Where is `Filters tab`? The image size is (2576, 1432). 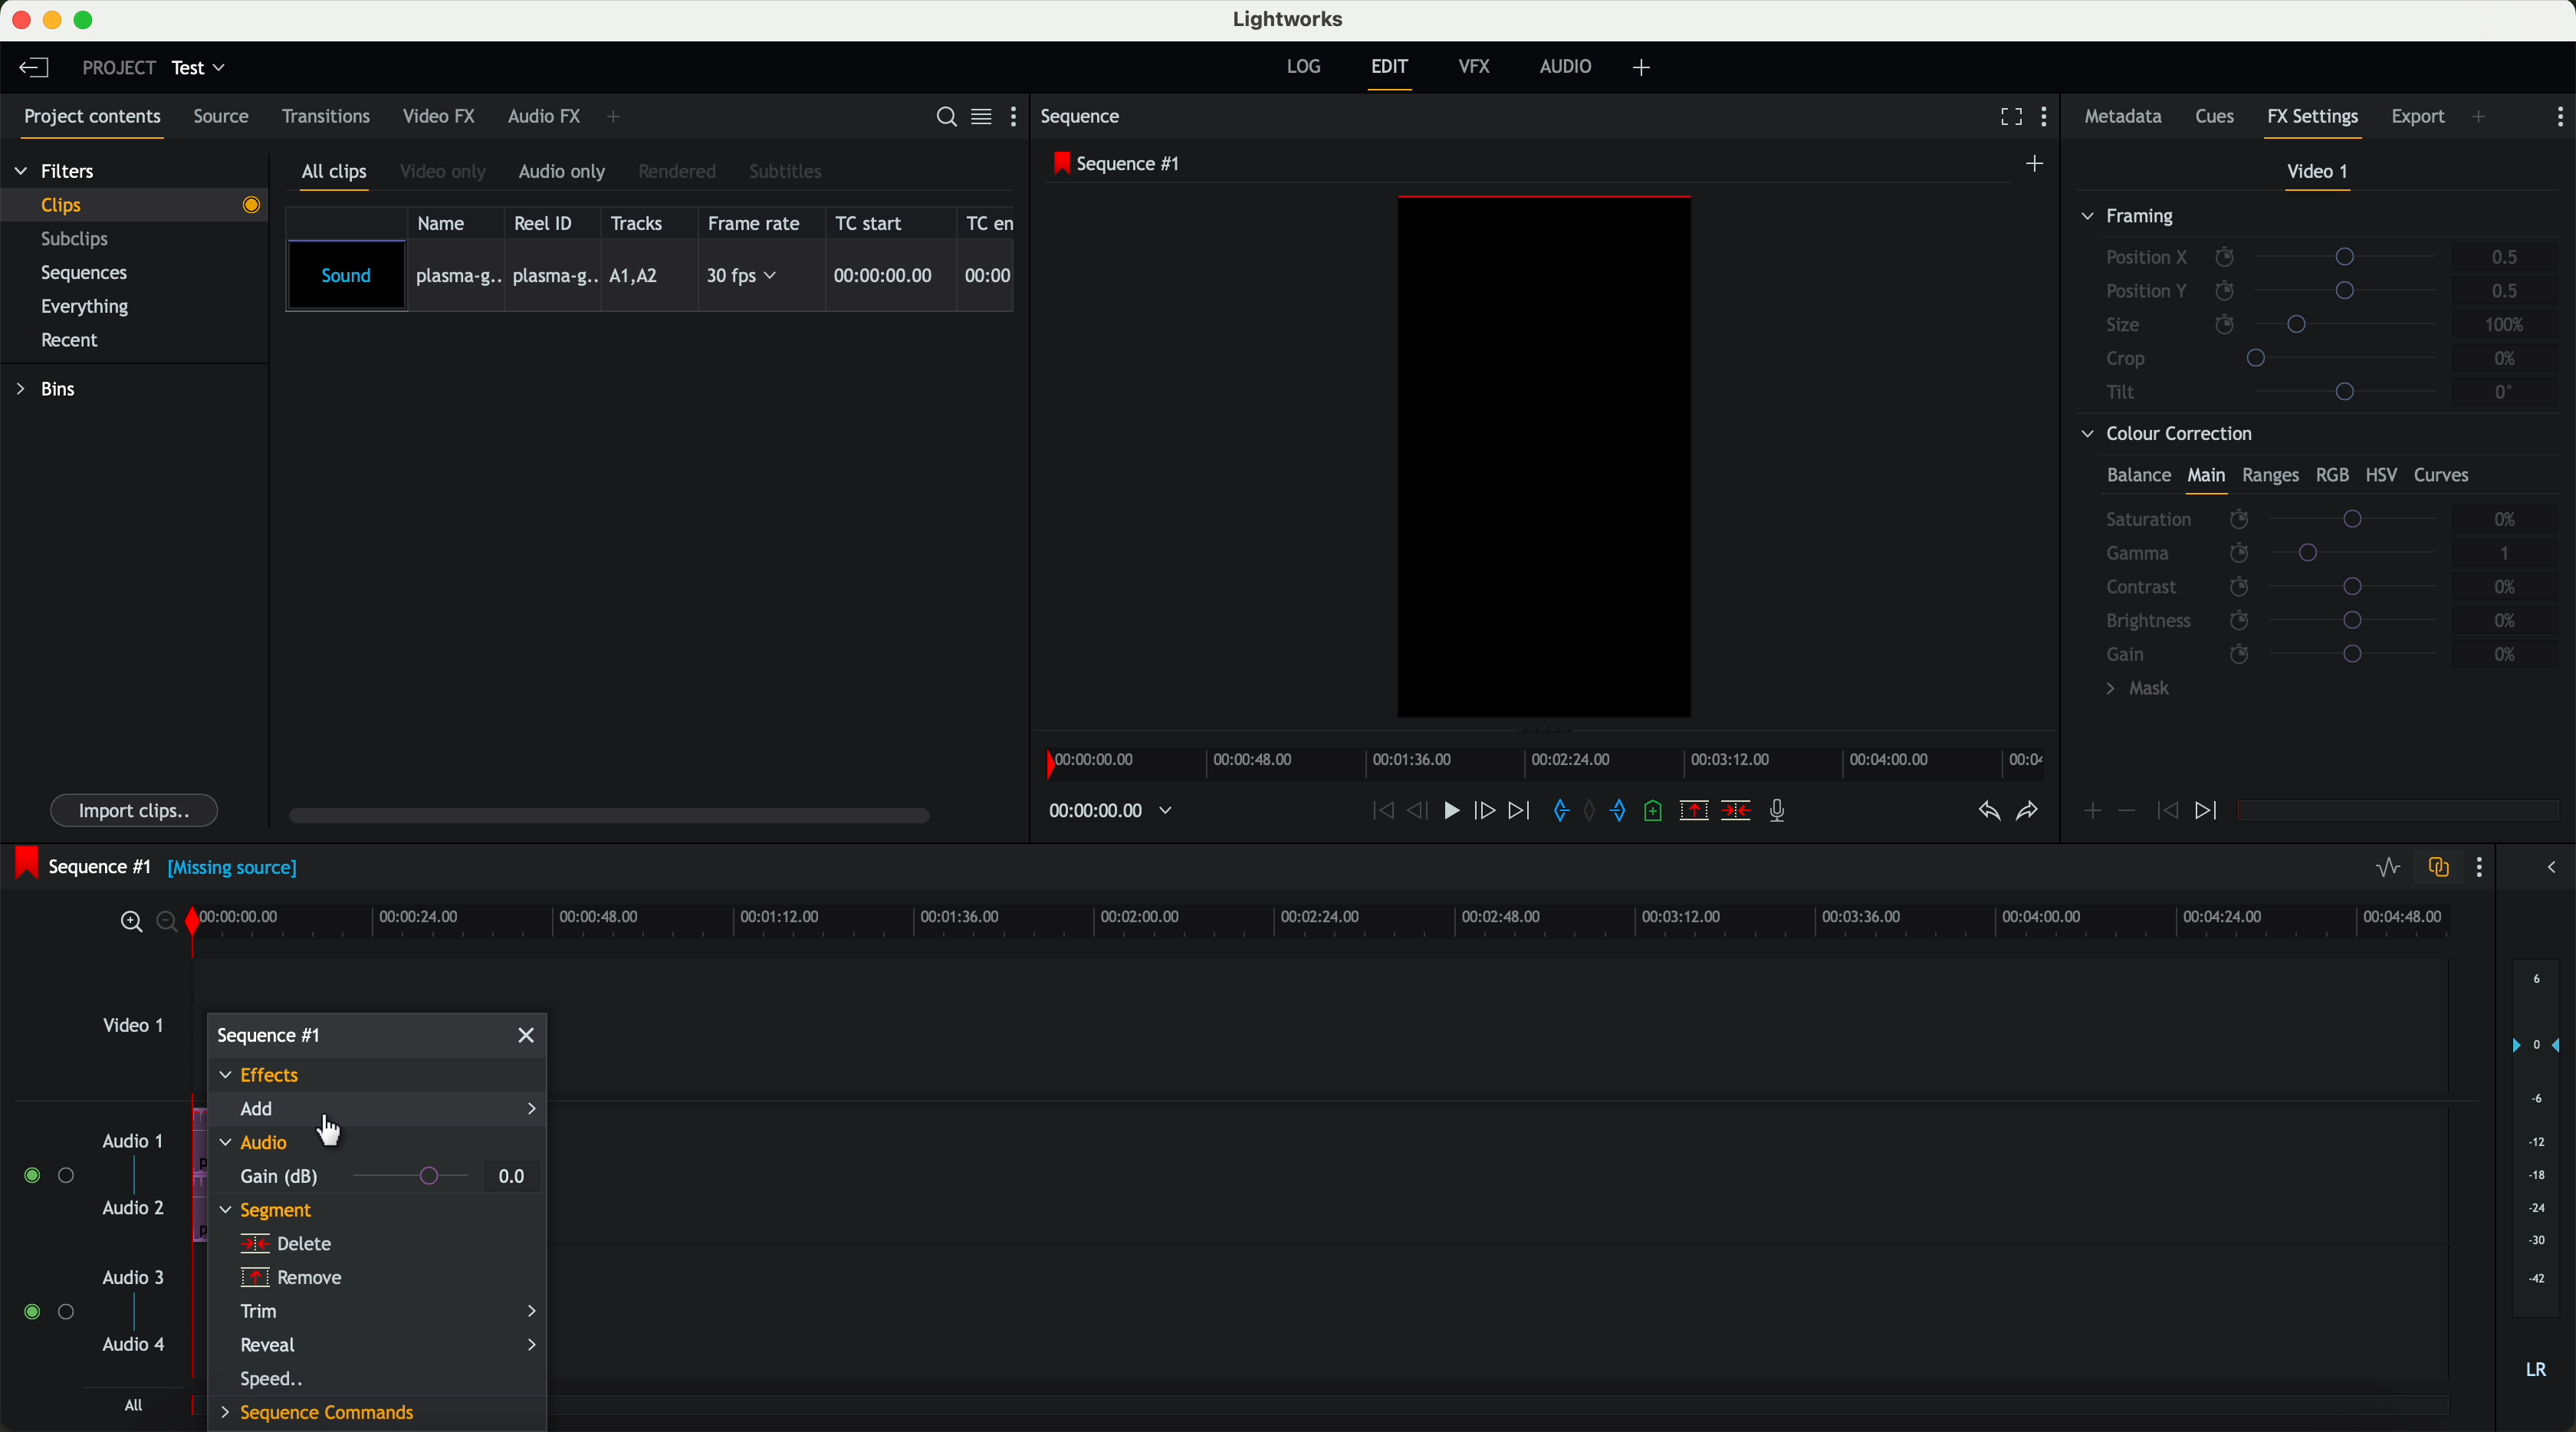
Filters tab is located at coordinates (55, 174).